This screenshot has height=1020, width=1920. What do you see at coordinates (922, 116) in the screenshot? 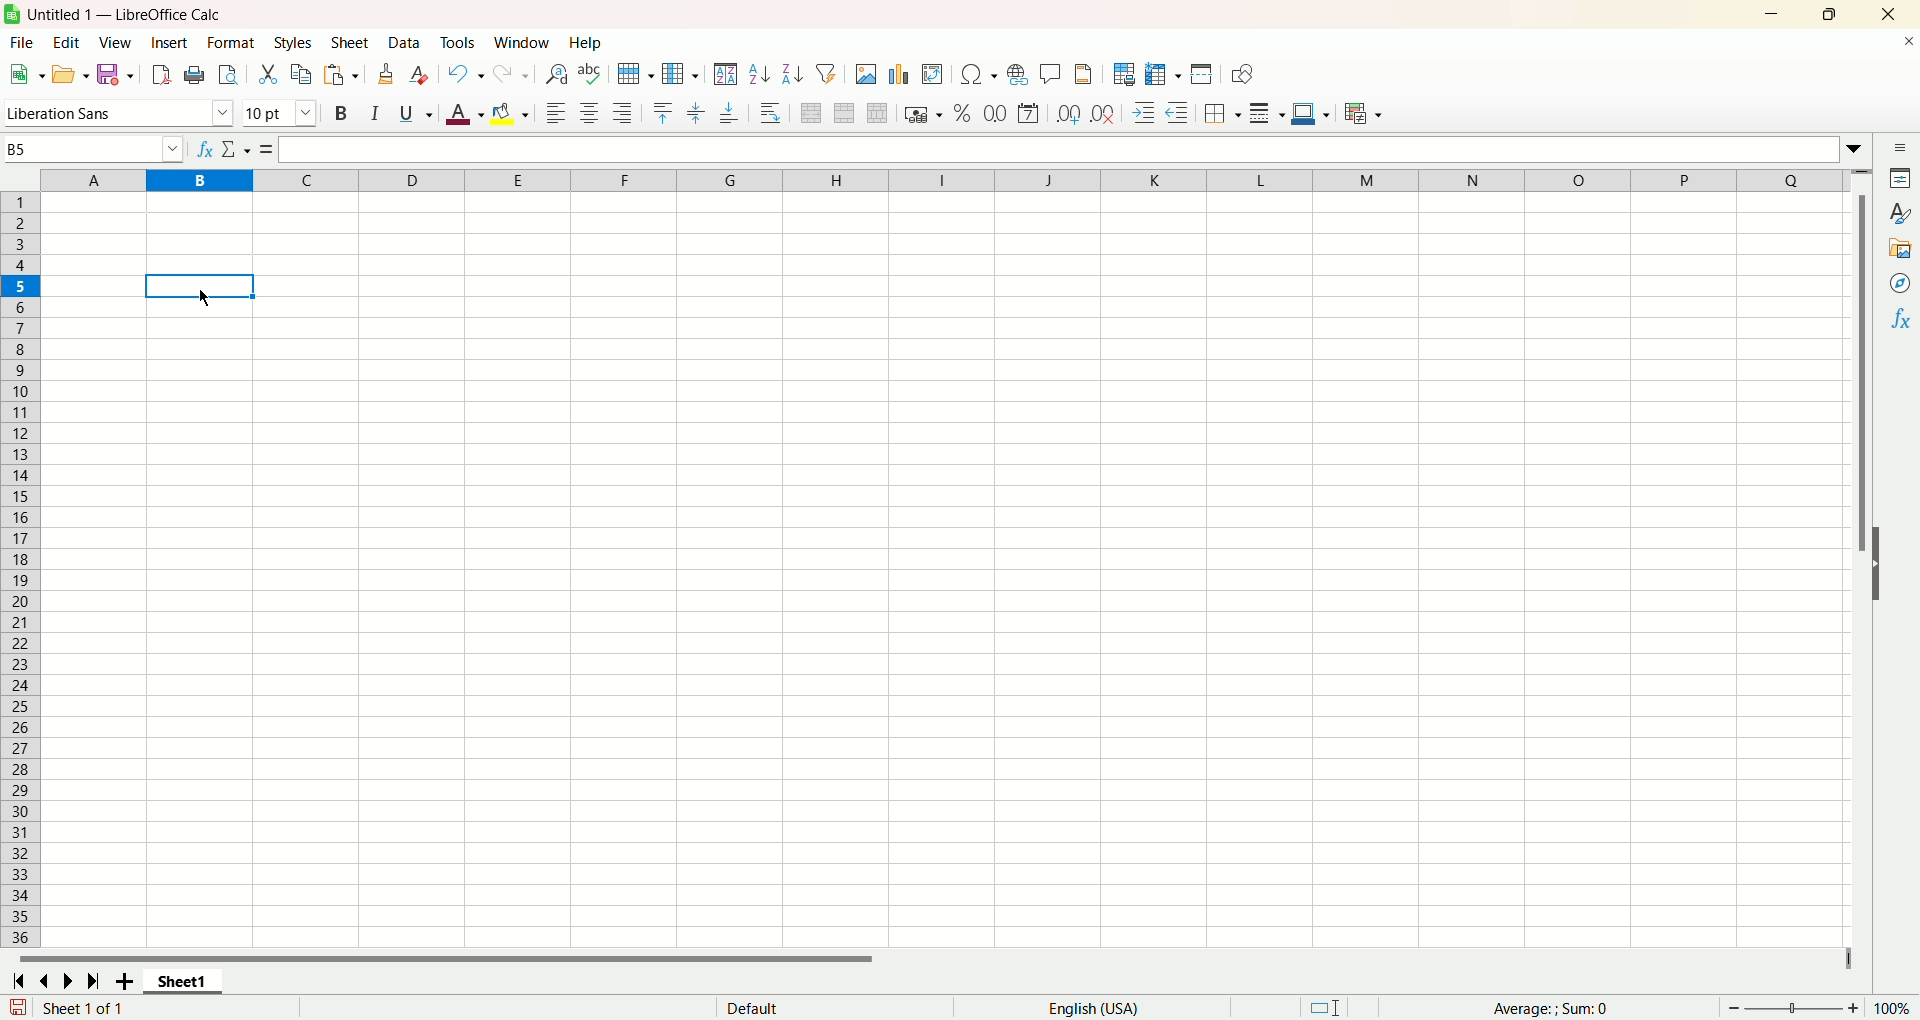
I see `format as currency` at bounding box center [922, 116].